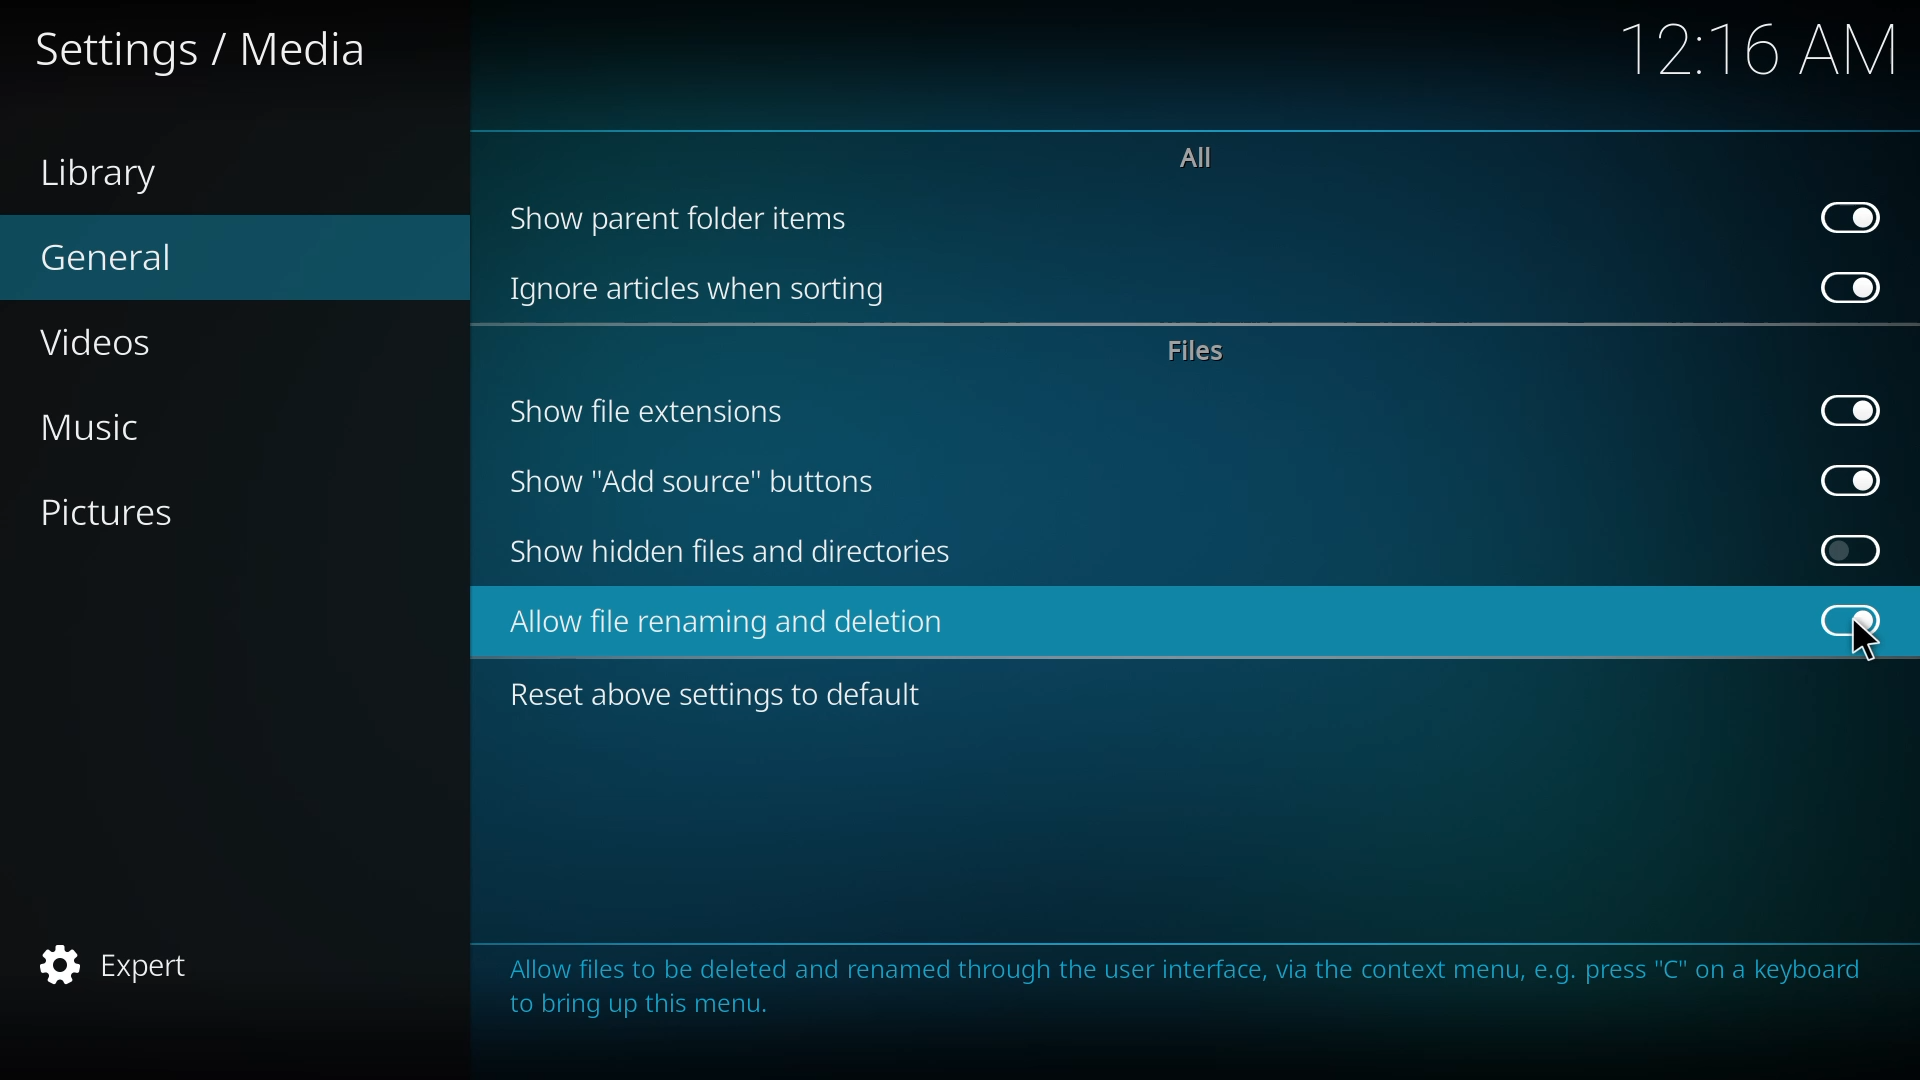  What do you see at coordinates (699, 481) in the screenshot?
I see `show add source button` at bounding box center [699, 481].